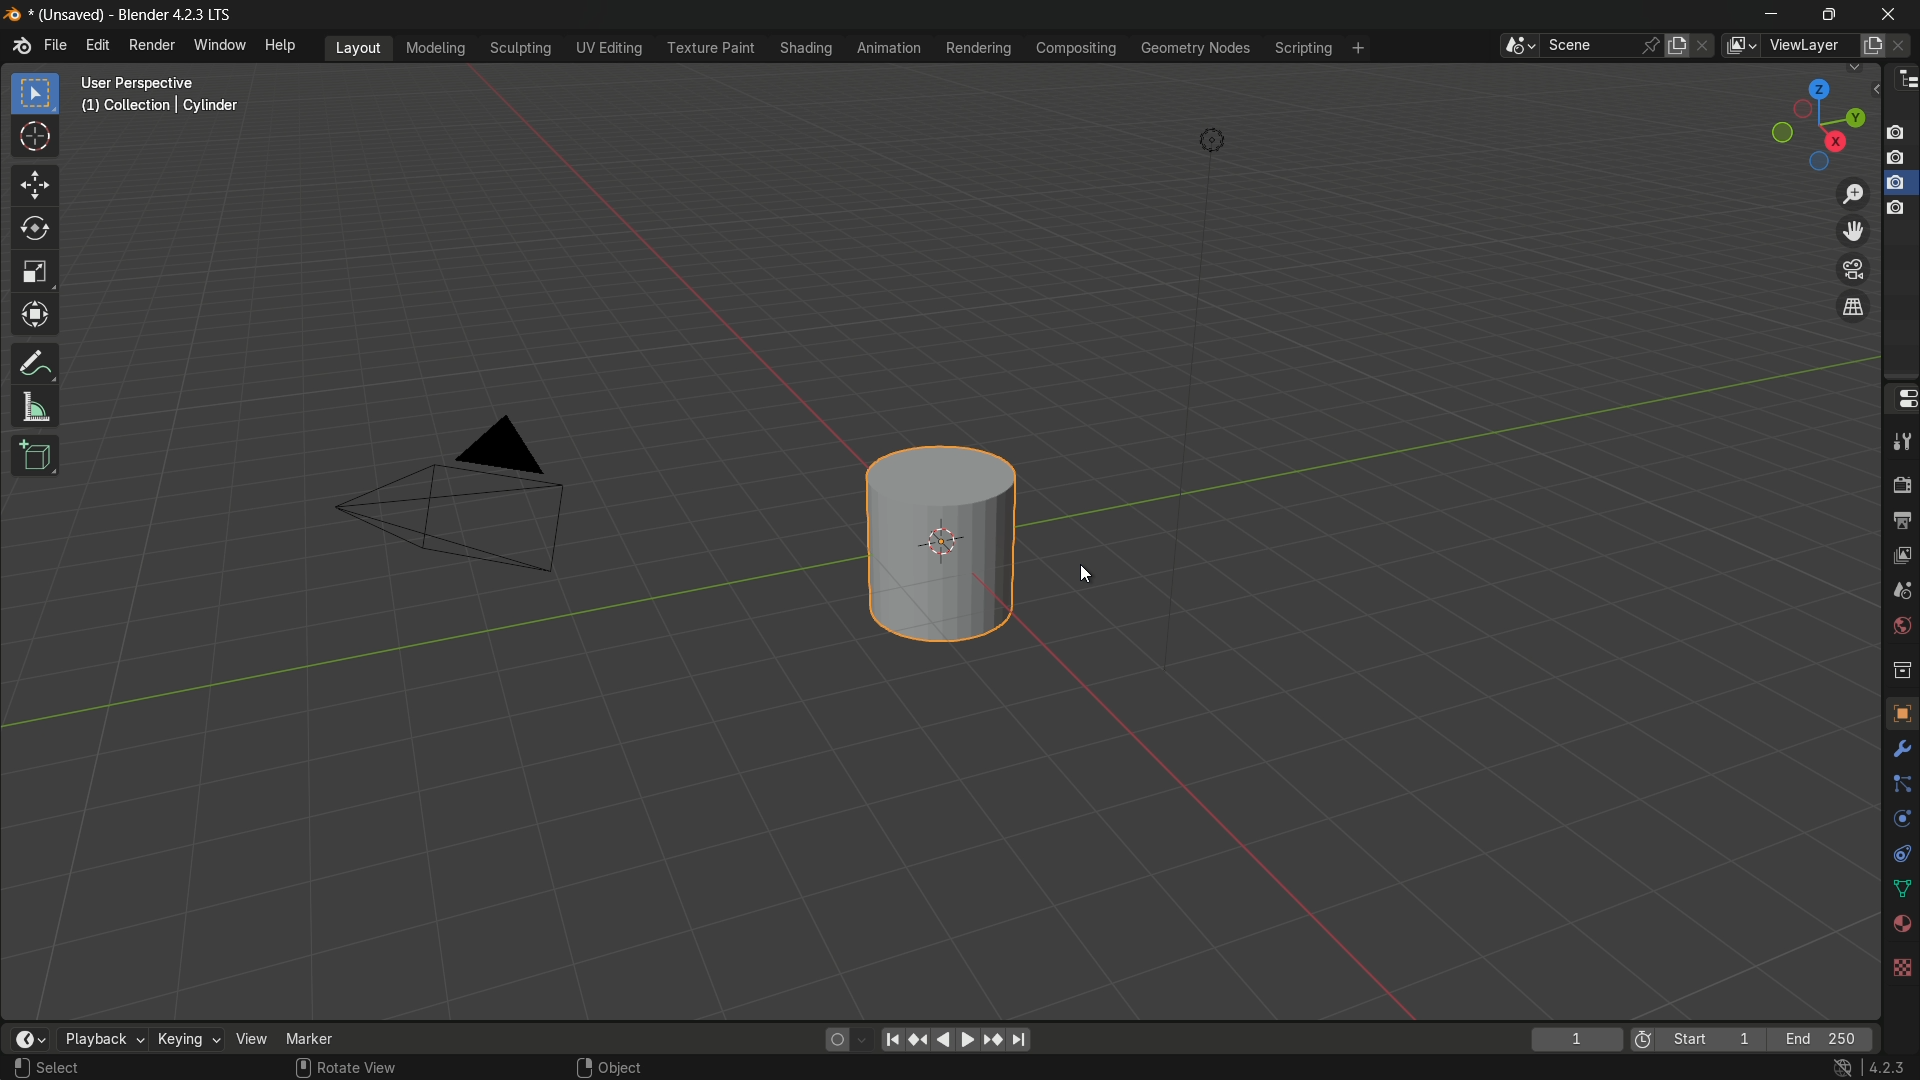  I want to click on measure, so click(35, 409).